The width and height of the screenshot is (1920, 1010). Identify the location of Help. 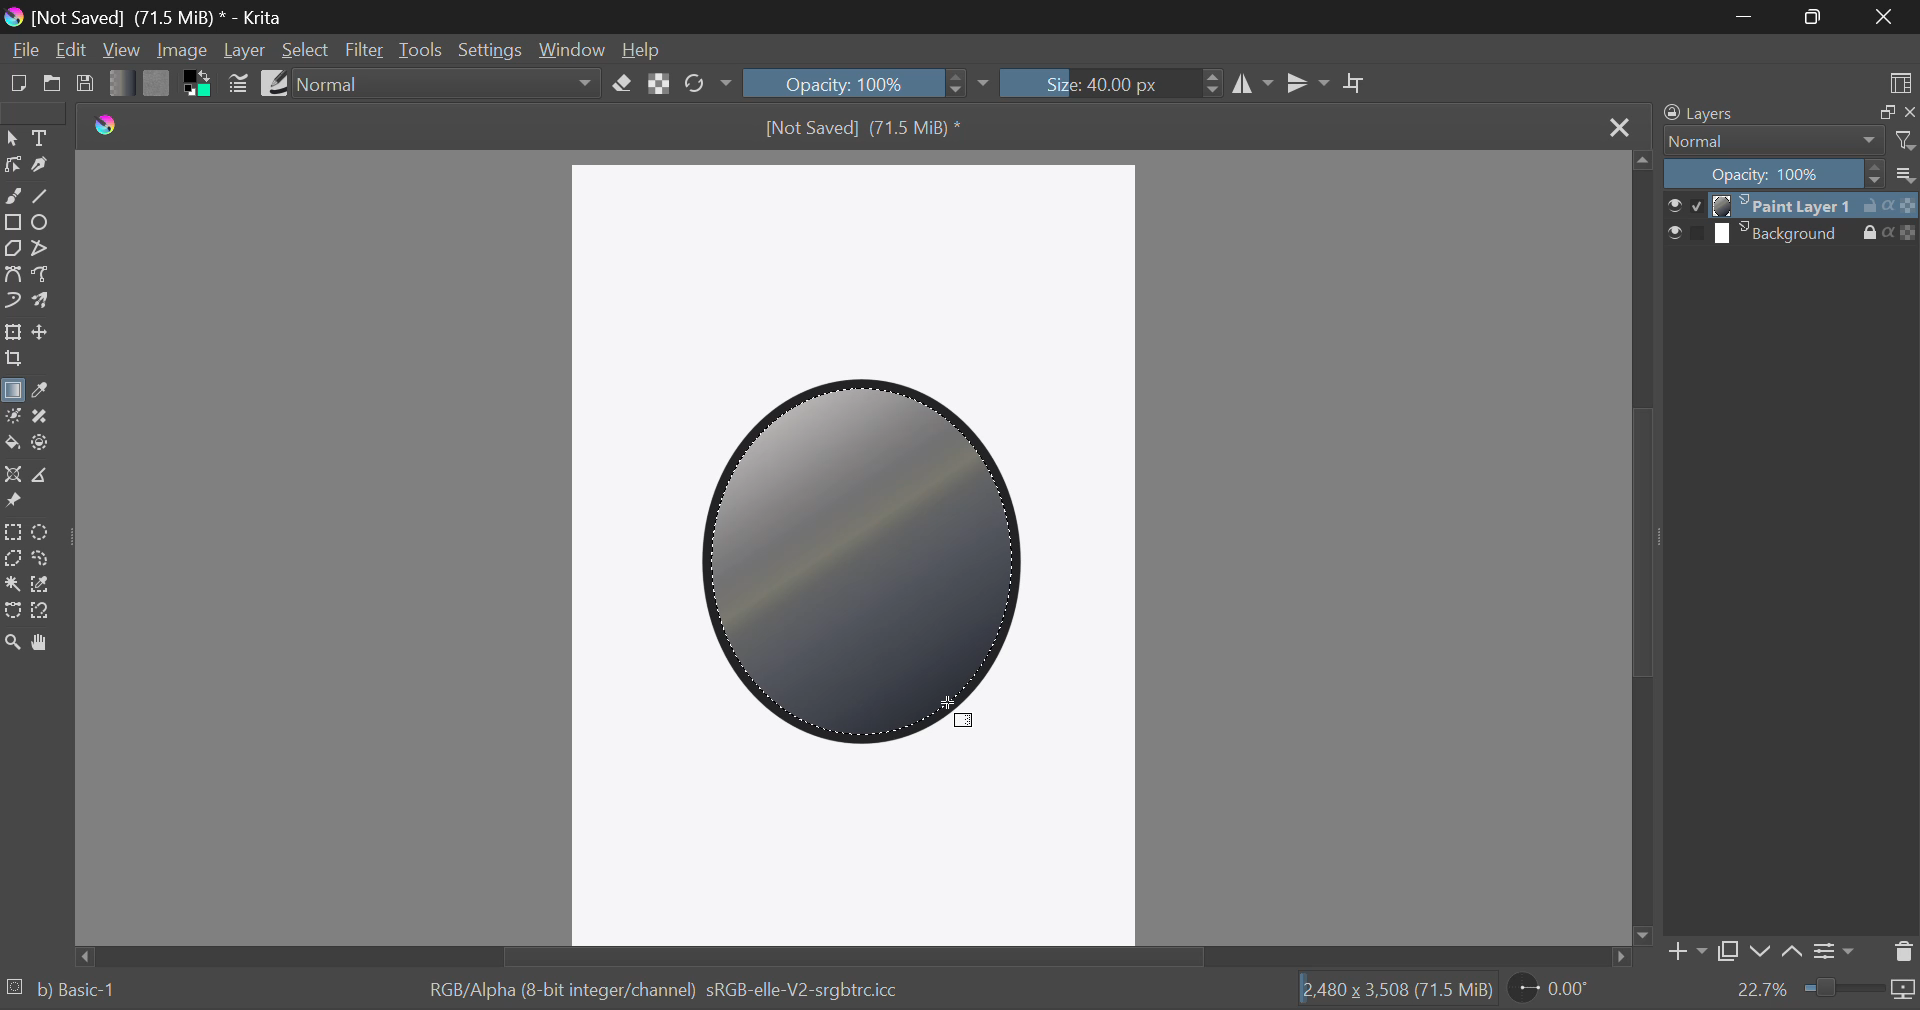
(646, 50).